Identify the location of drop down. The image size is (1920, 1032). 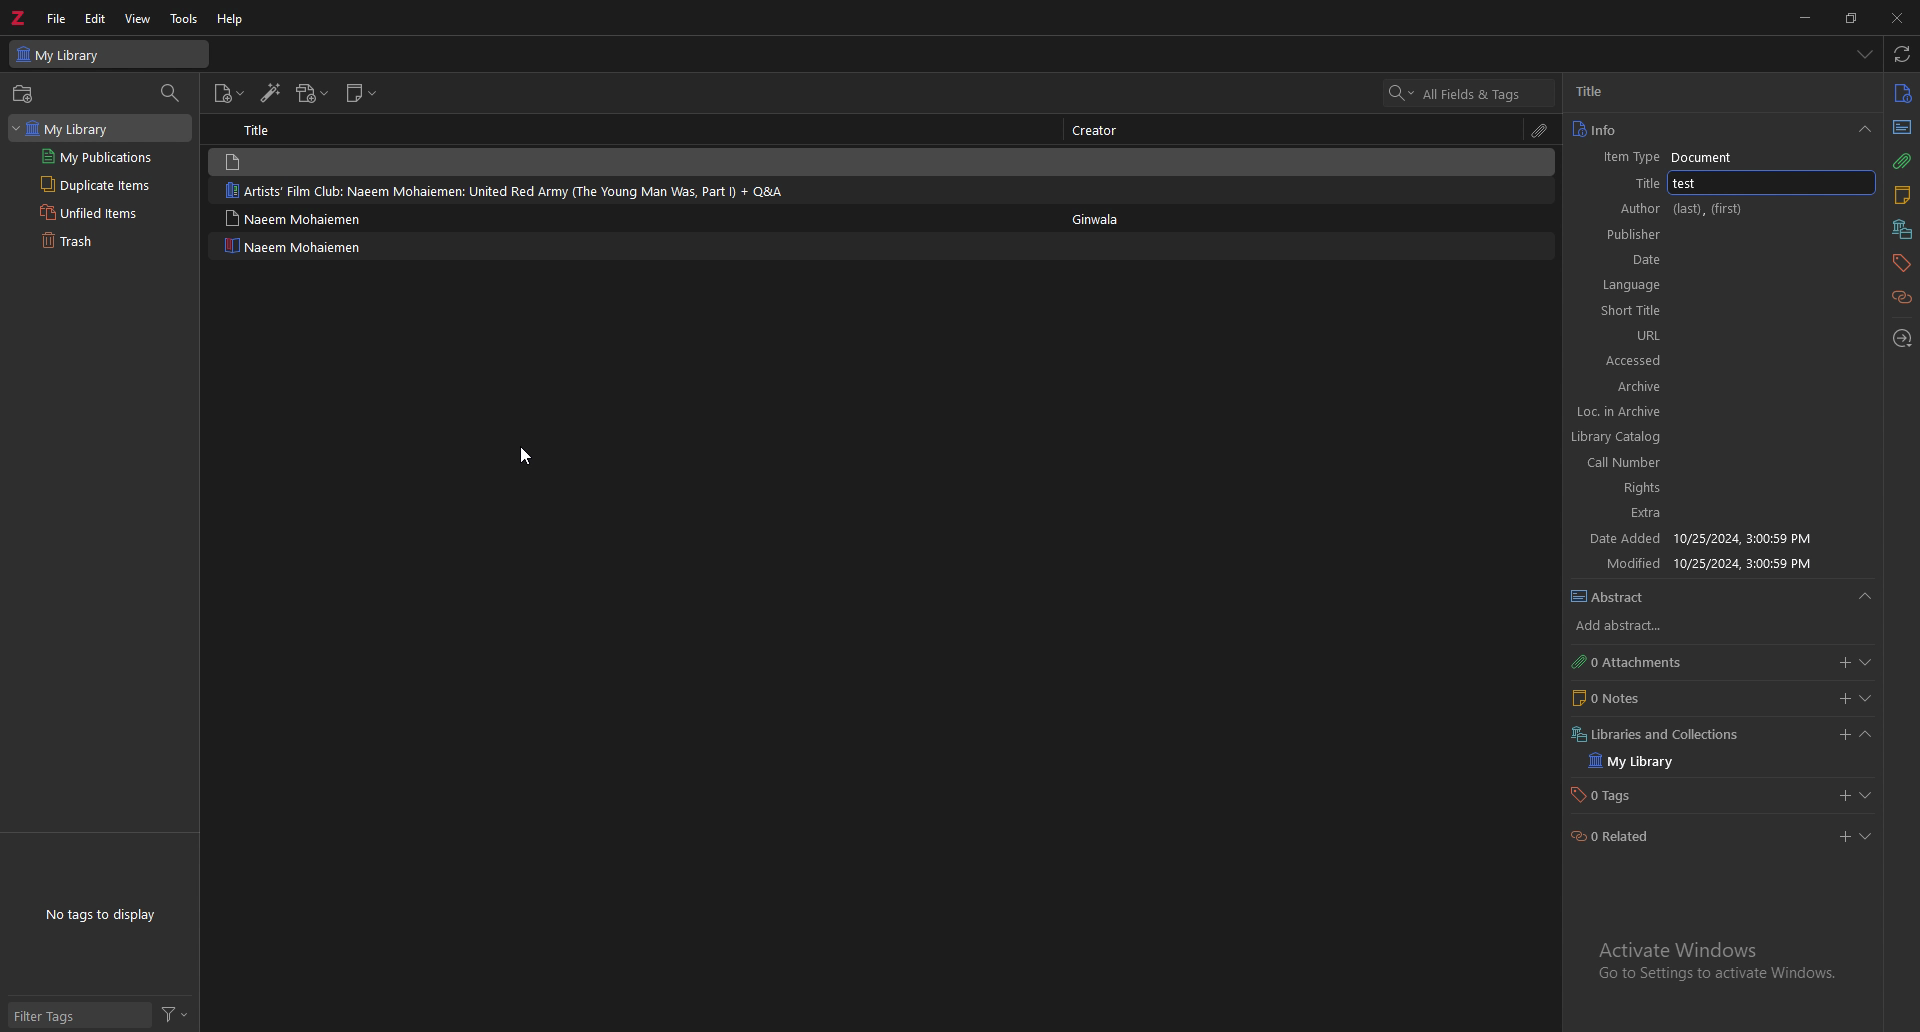
(1865, 131).